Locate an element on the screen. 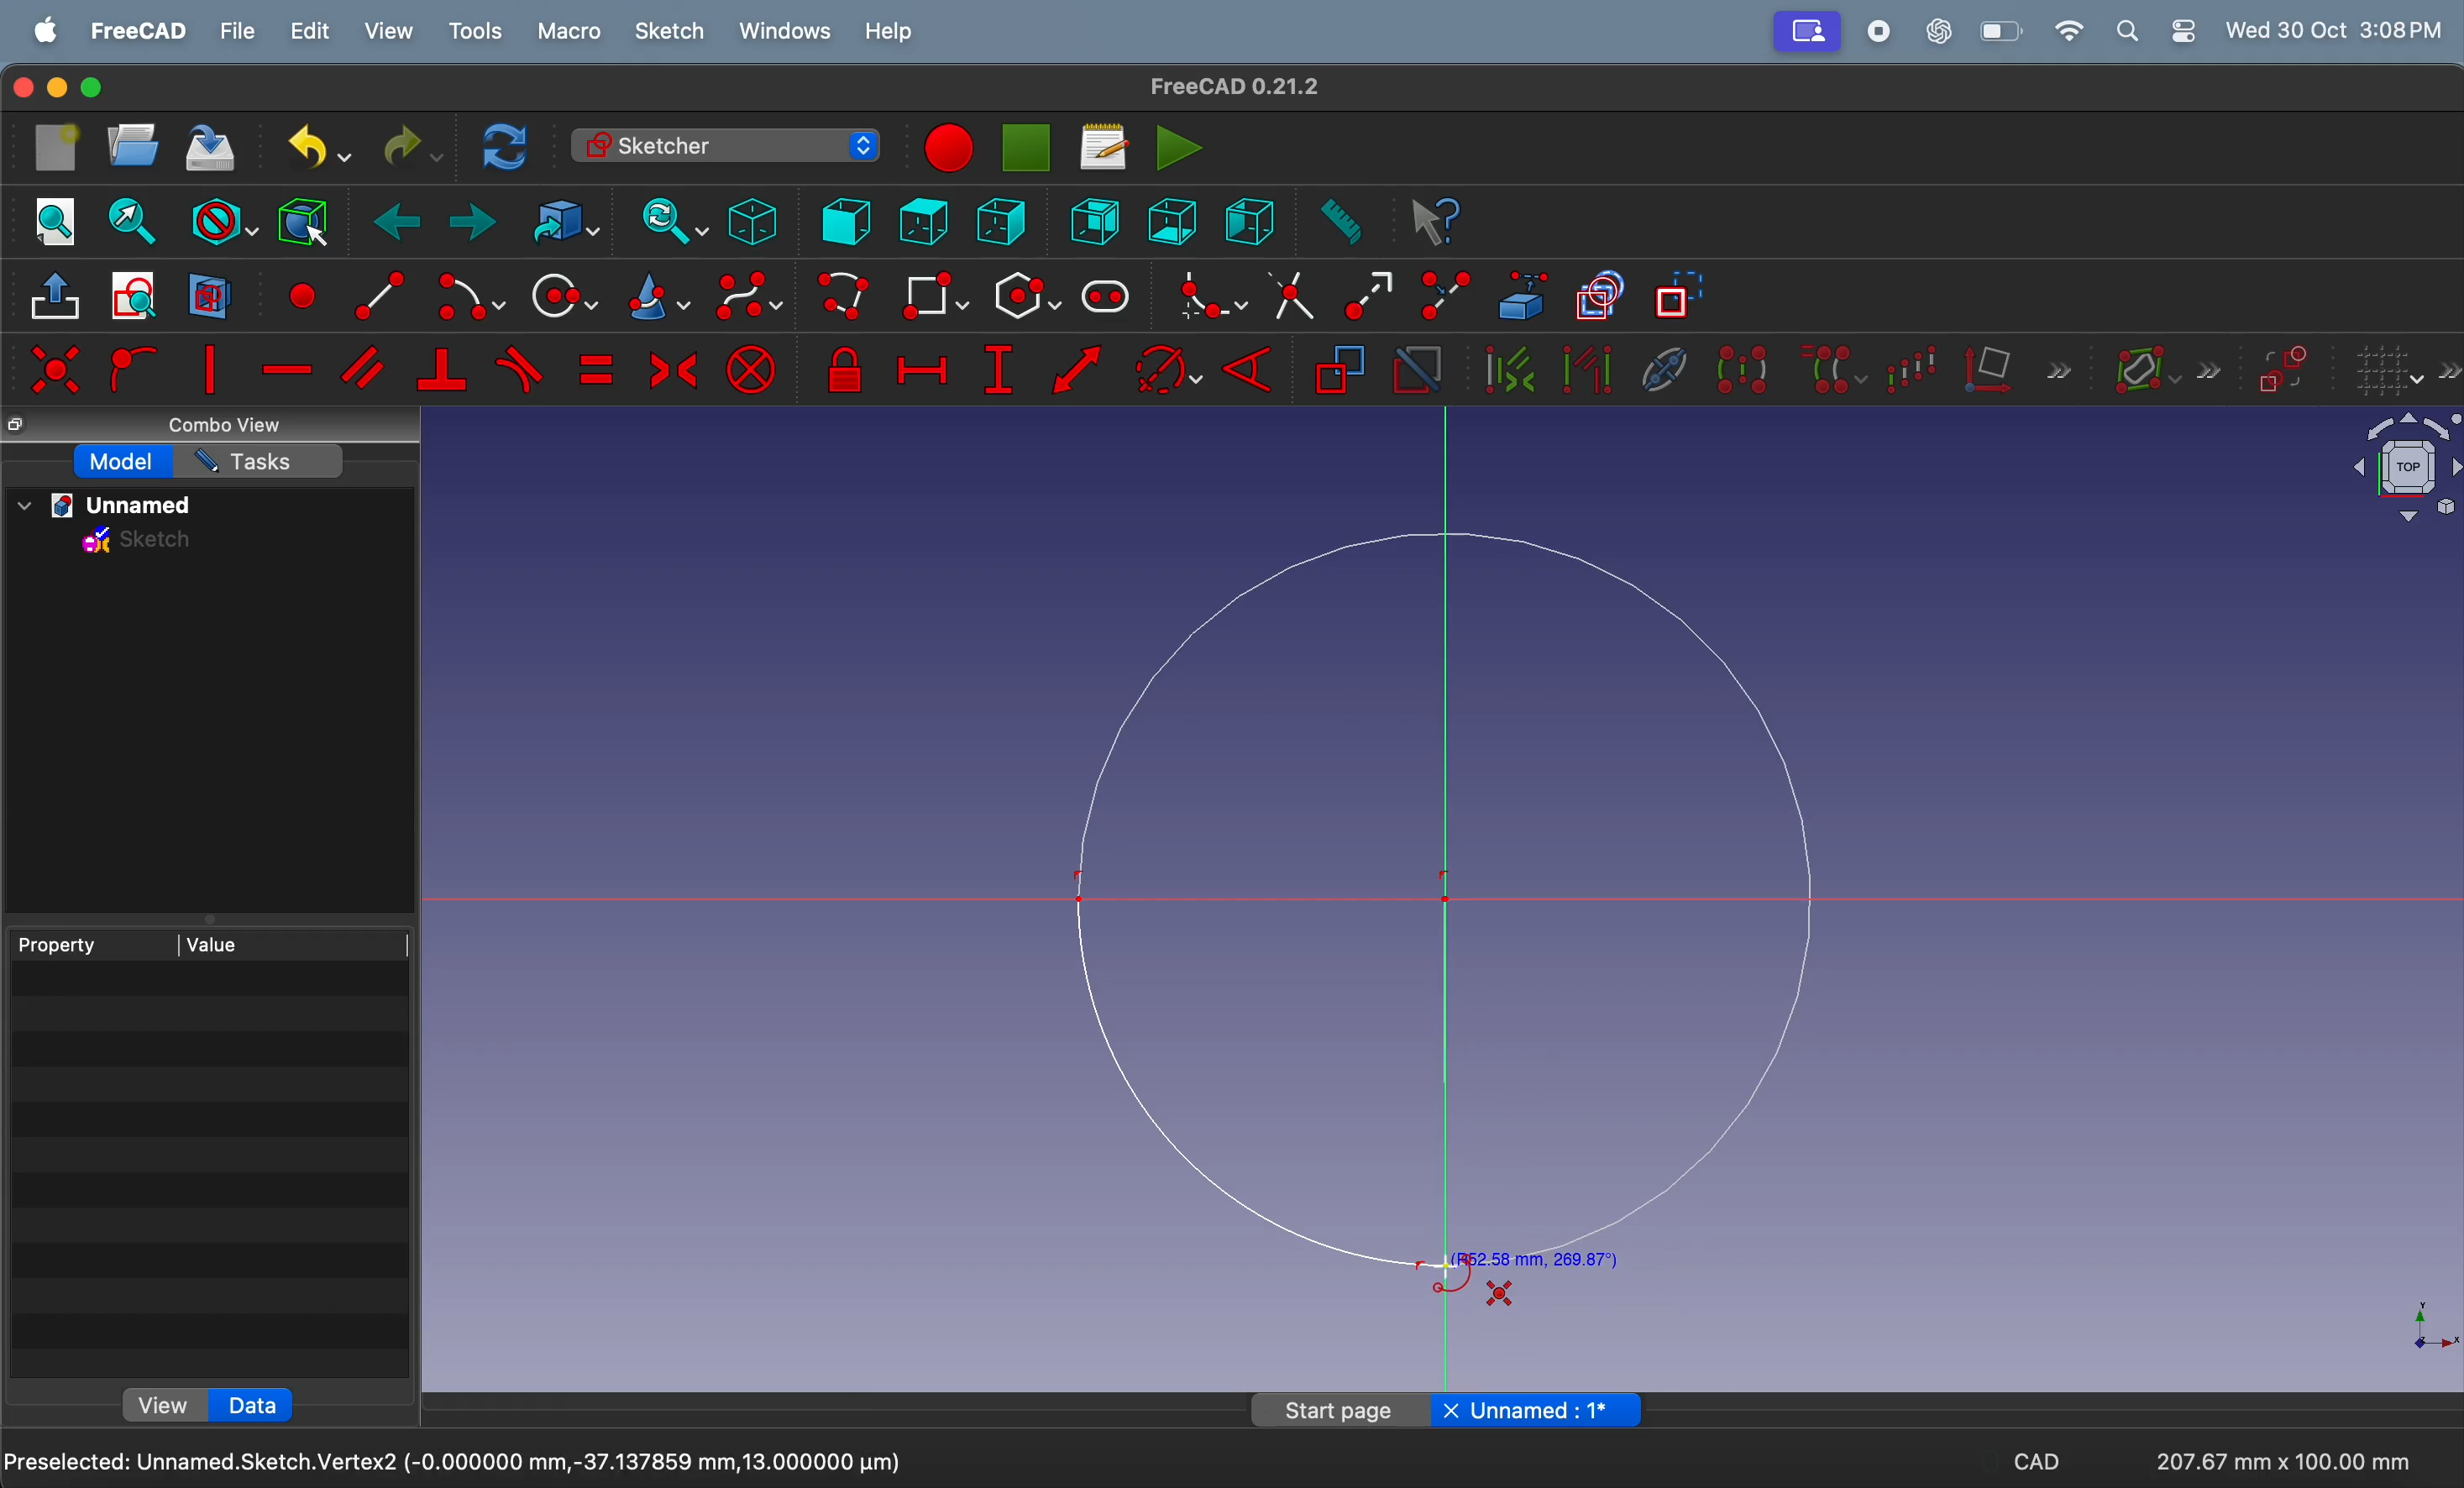 Image resolution: width=2464 pixels, height=1488 pixels. constrain horizontal distance is located at coordinates (921, 366).